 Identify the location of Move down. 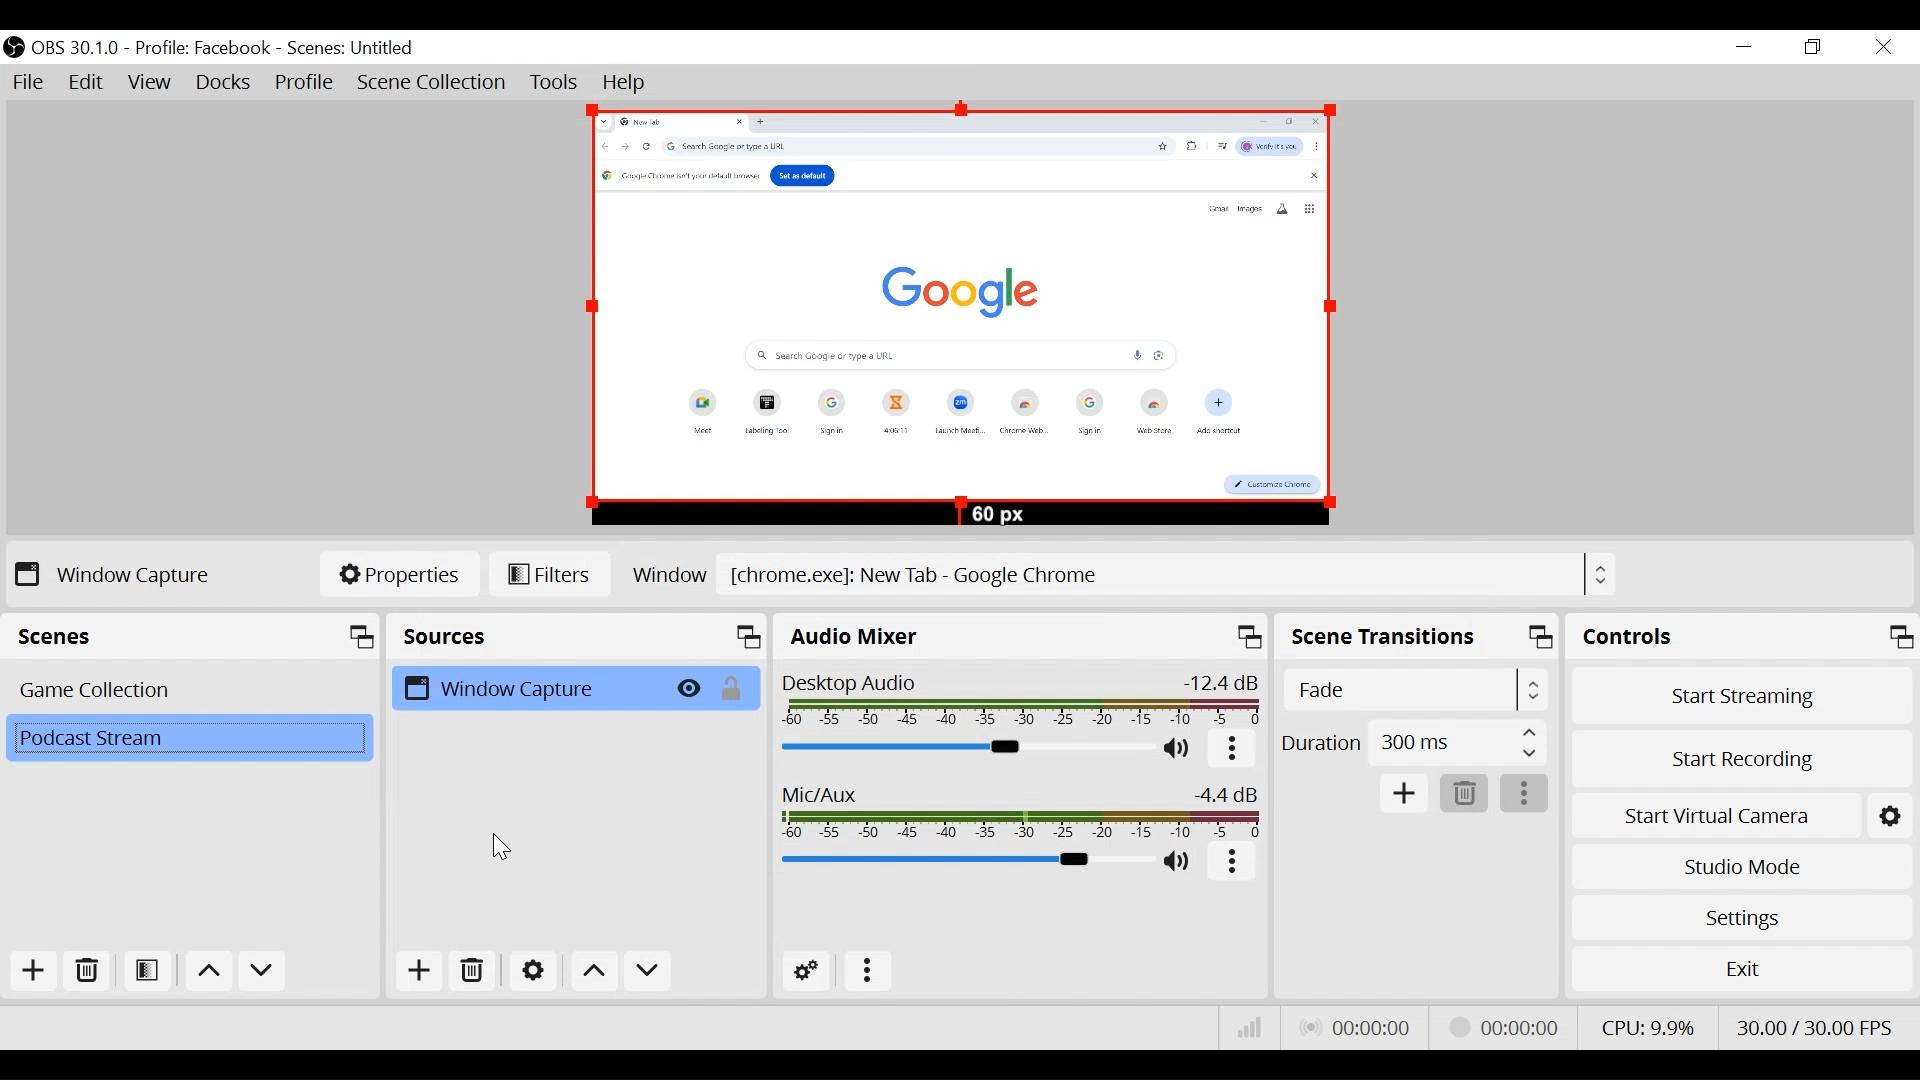
(260, 974).